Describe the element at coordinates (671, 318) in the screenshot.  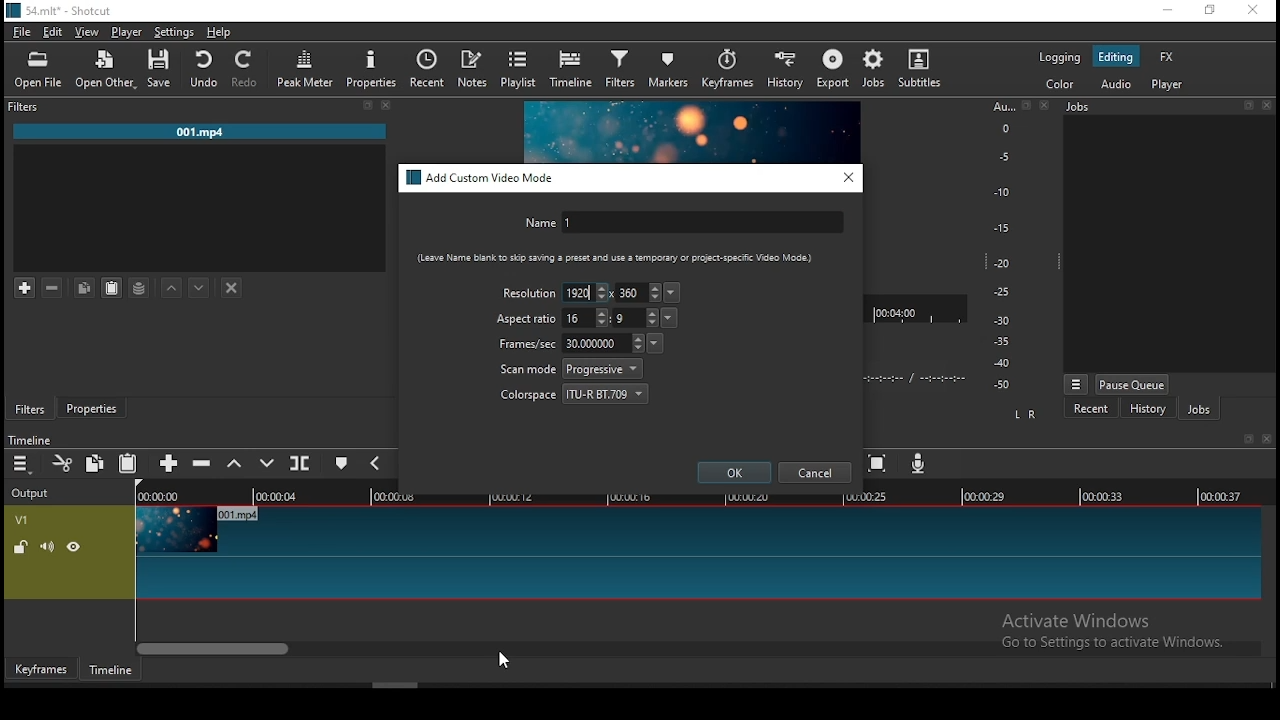
I see `aspect ration presets` at that location.